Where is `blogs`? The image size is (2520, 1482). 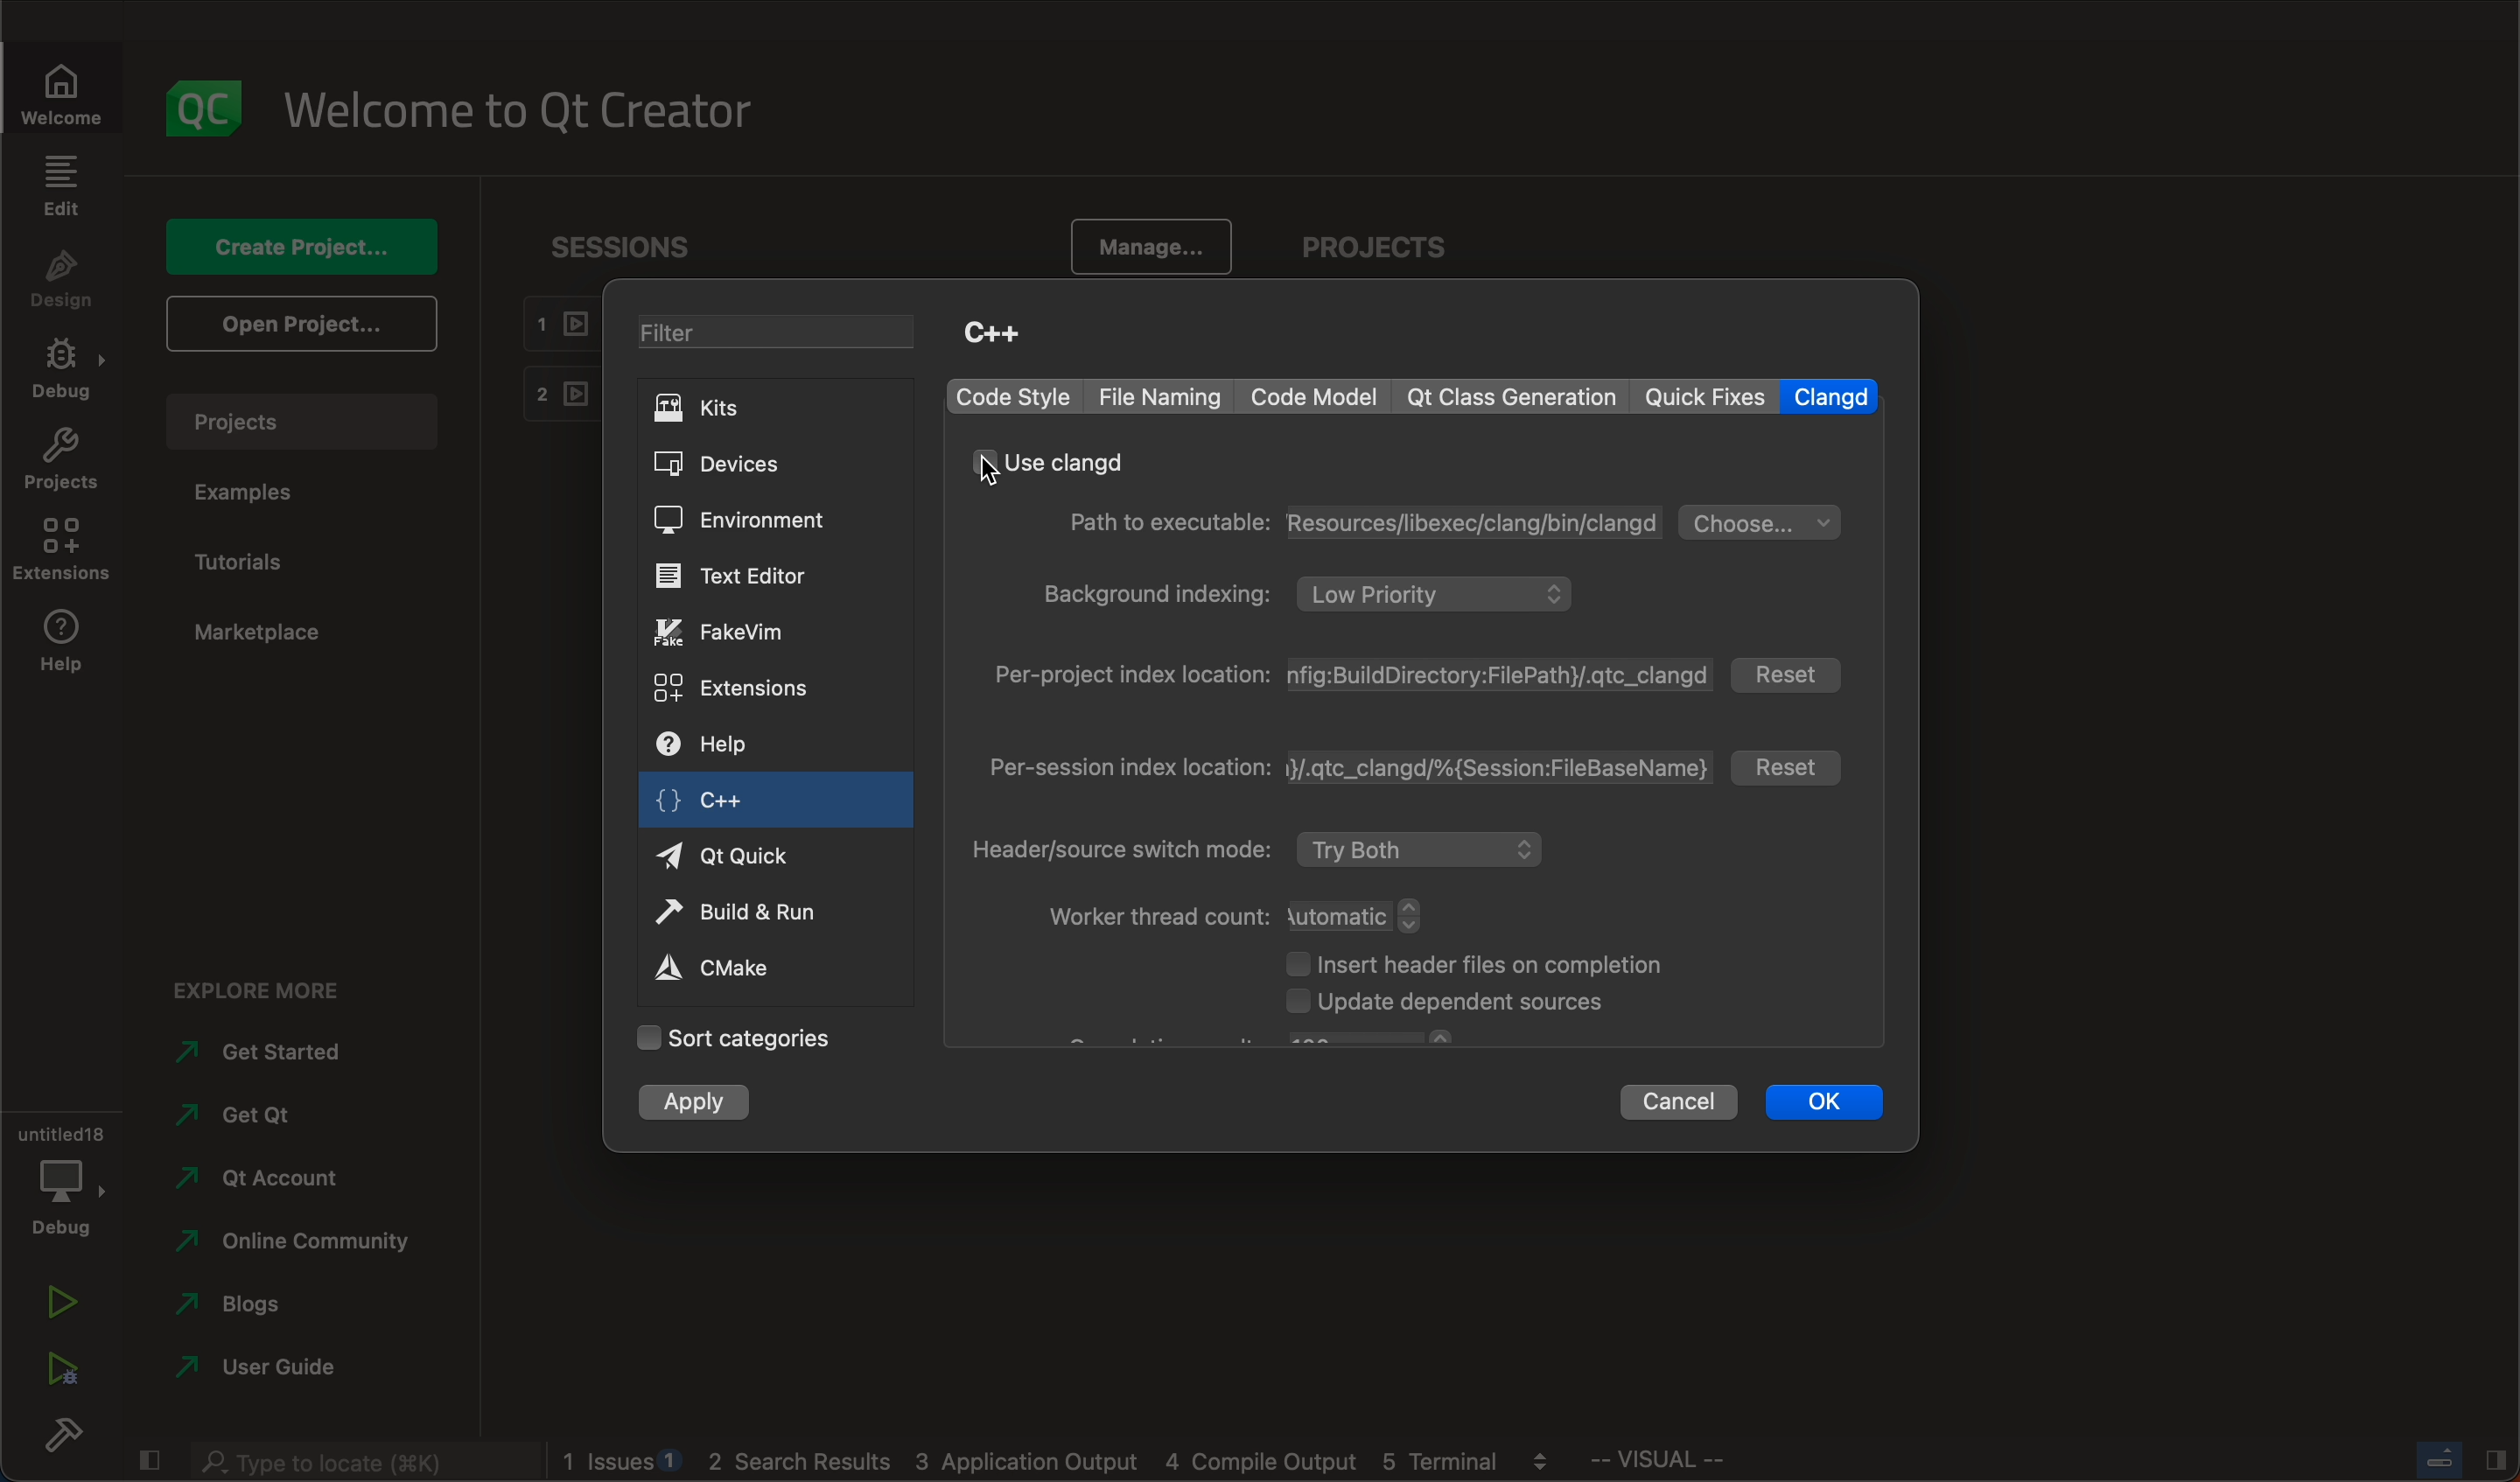
blogs is located at coordinates (235, 1306).